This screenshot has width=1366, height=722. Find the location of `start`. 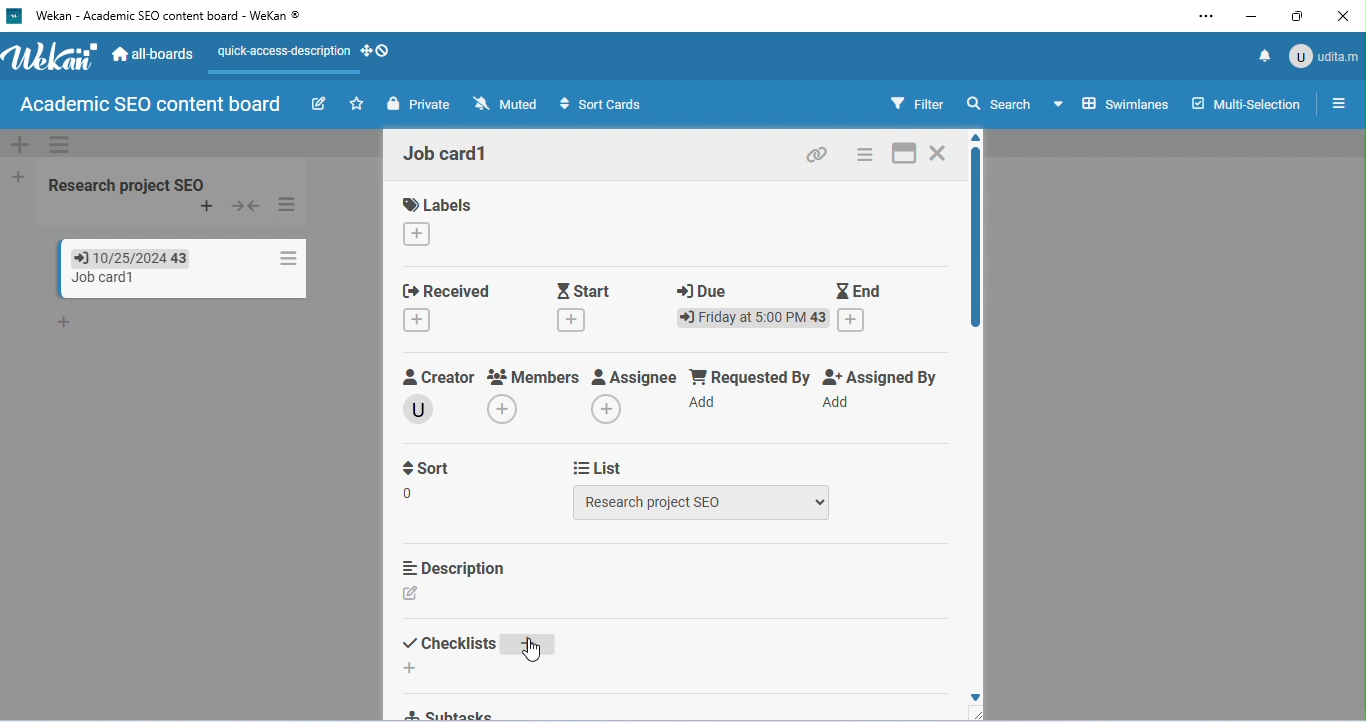

start is located at coordinates (587, 289).